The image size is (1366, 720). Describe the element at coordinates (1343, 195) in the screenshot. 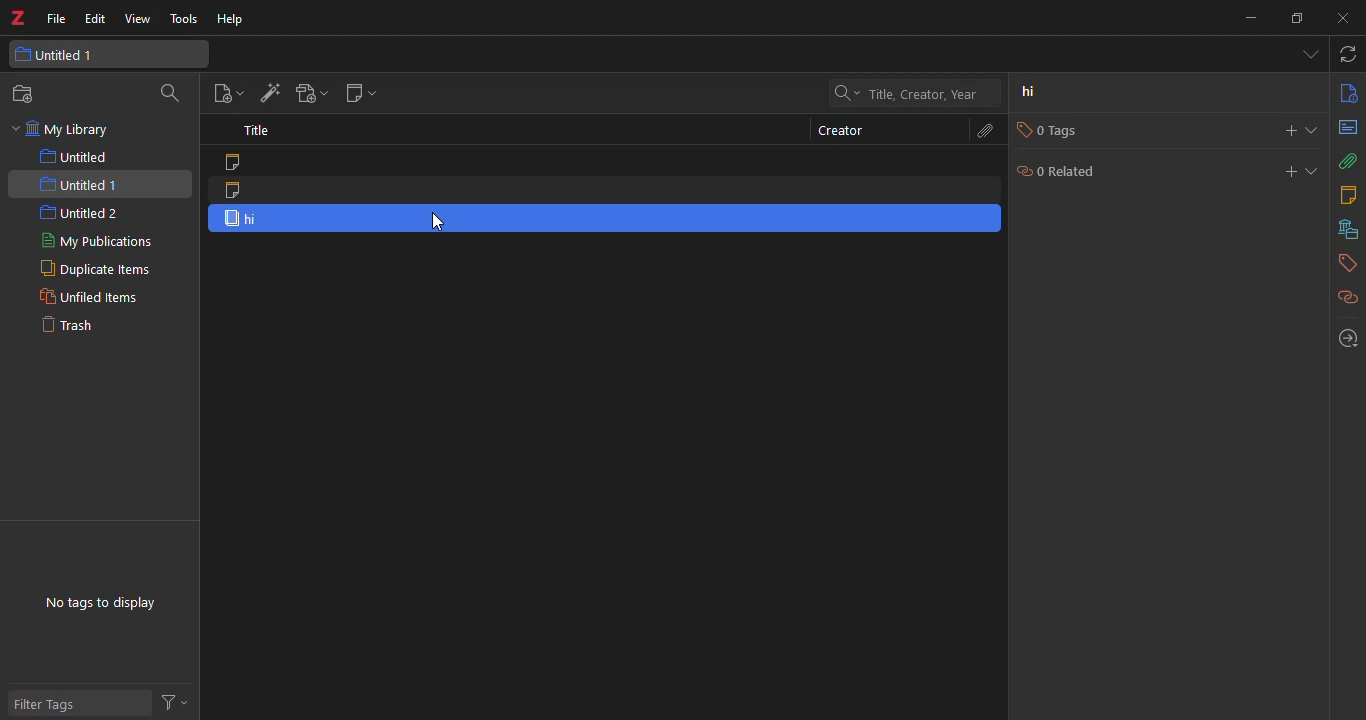

I see `notes` at that location.